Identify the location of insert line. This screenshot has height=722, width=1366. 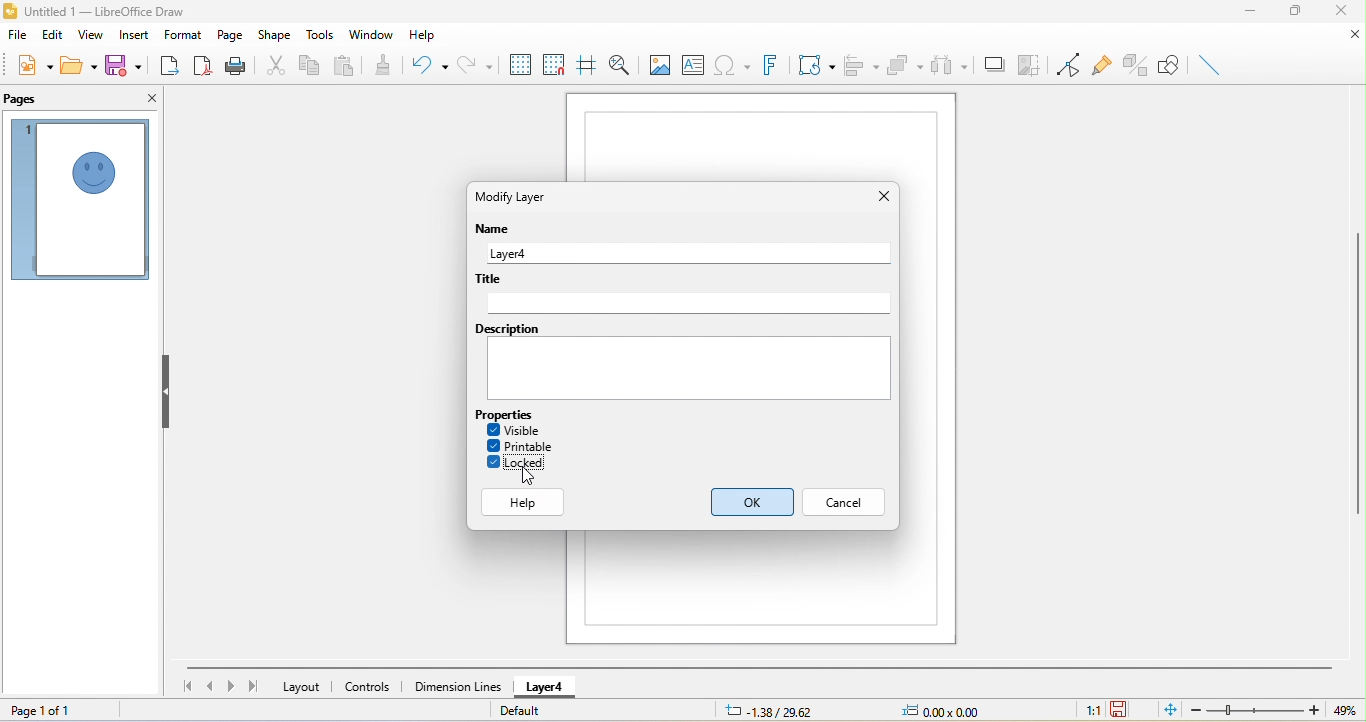
(1213, 63).